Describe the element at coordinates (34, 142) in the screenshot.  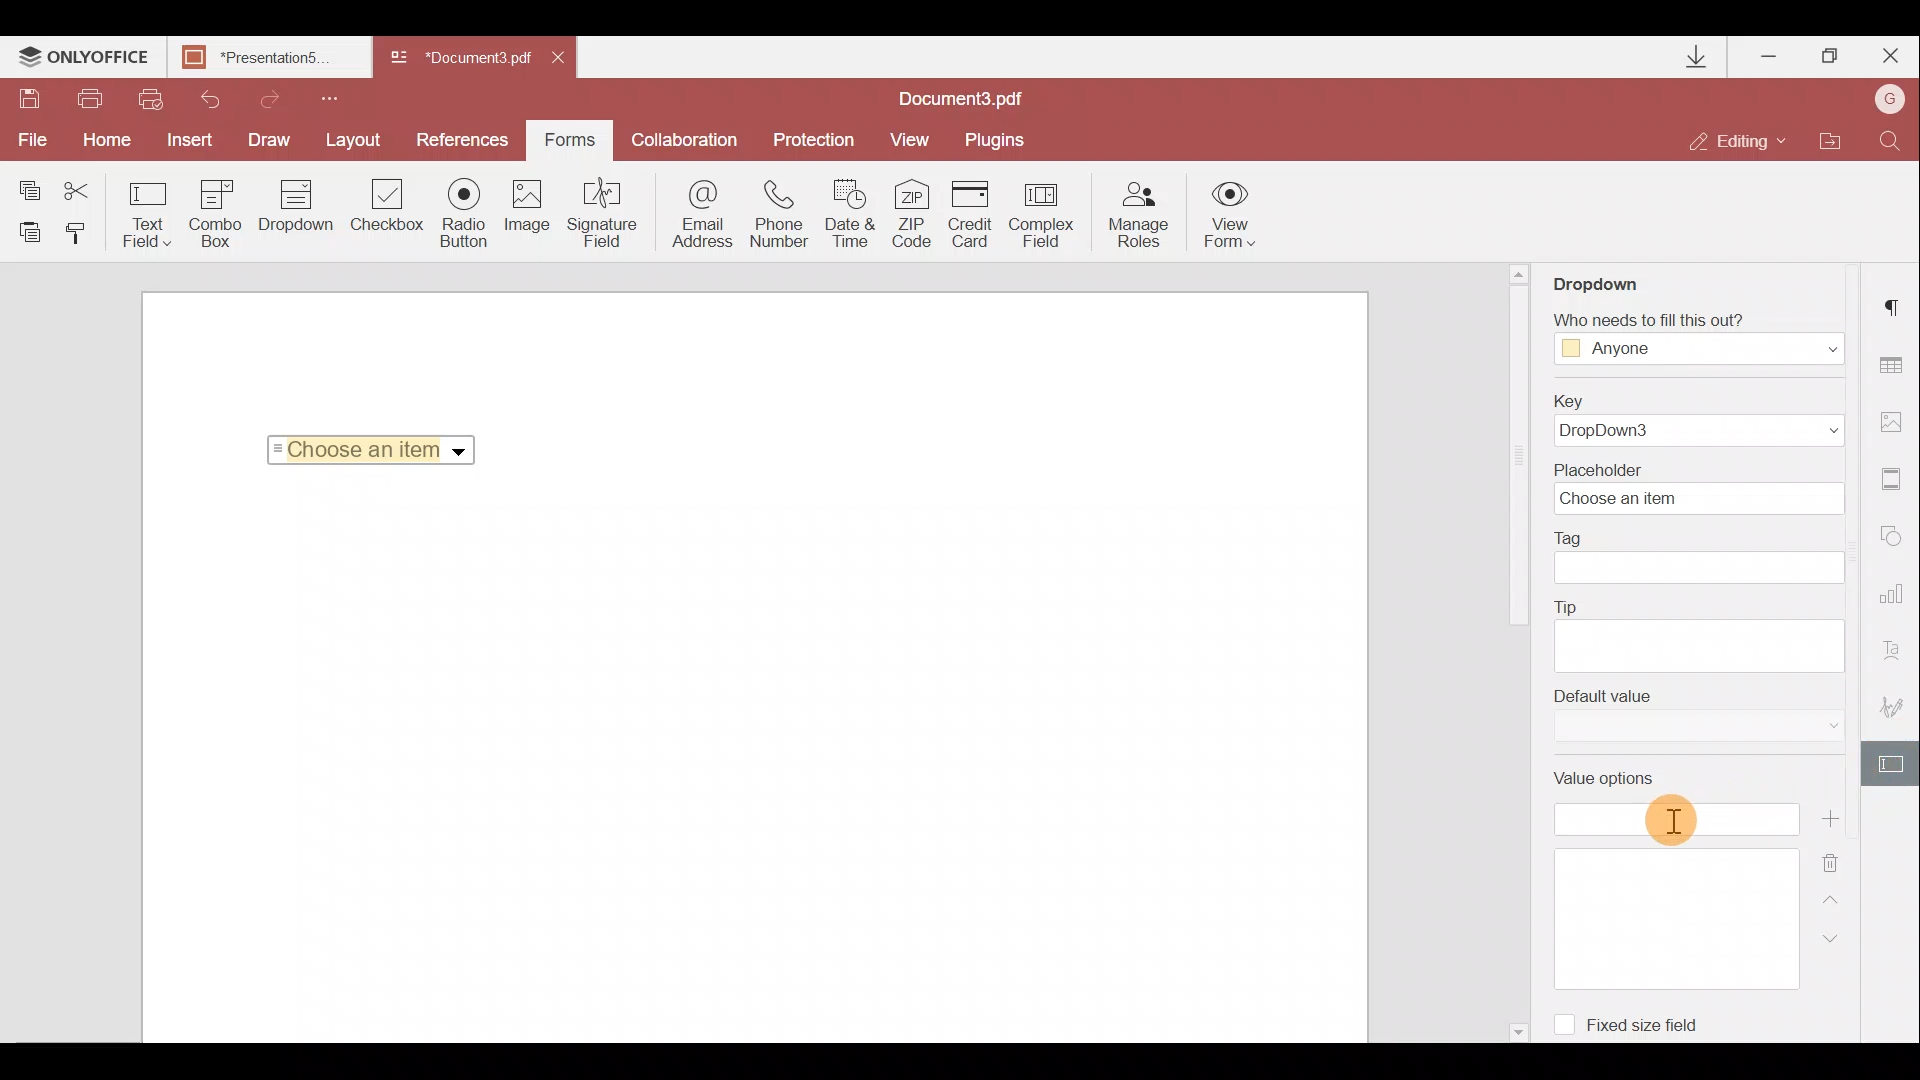
I see `File` at that location.